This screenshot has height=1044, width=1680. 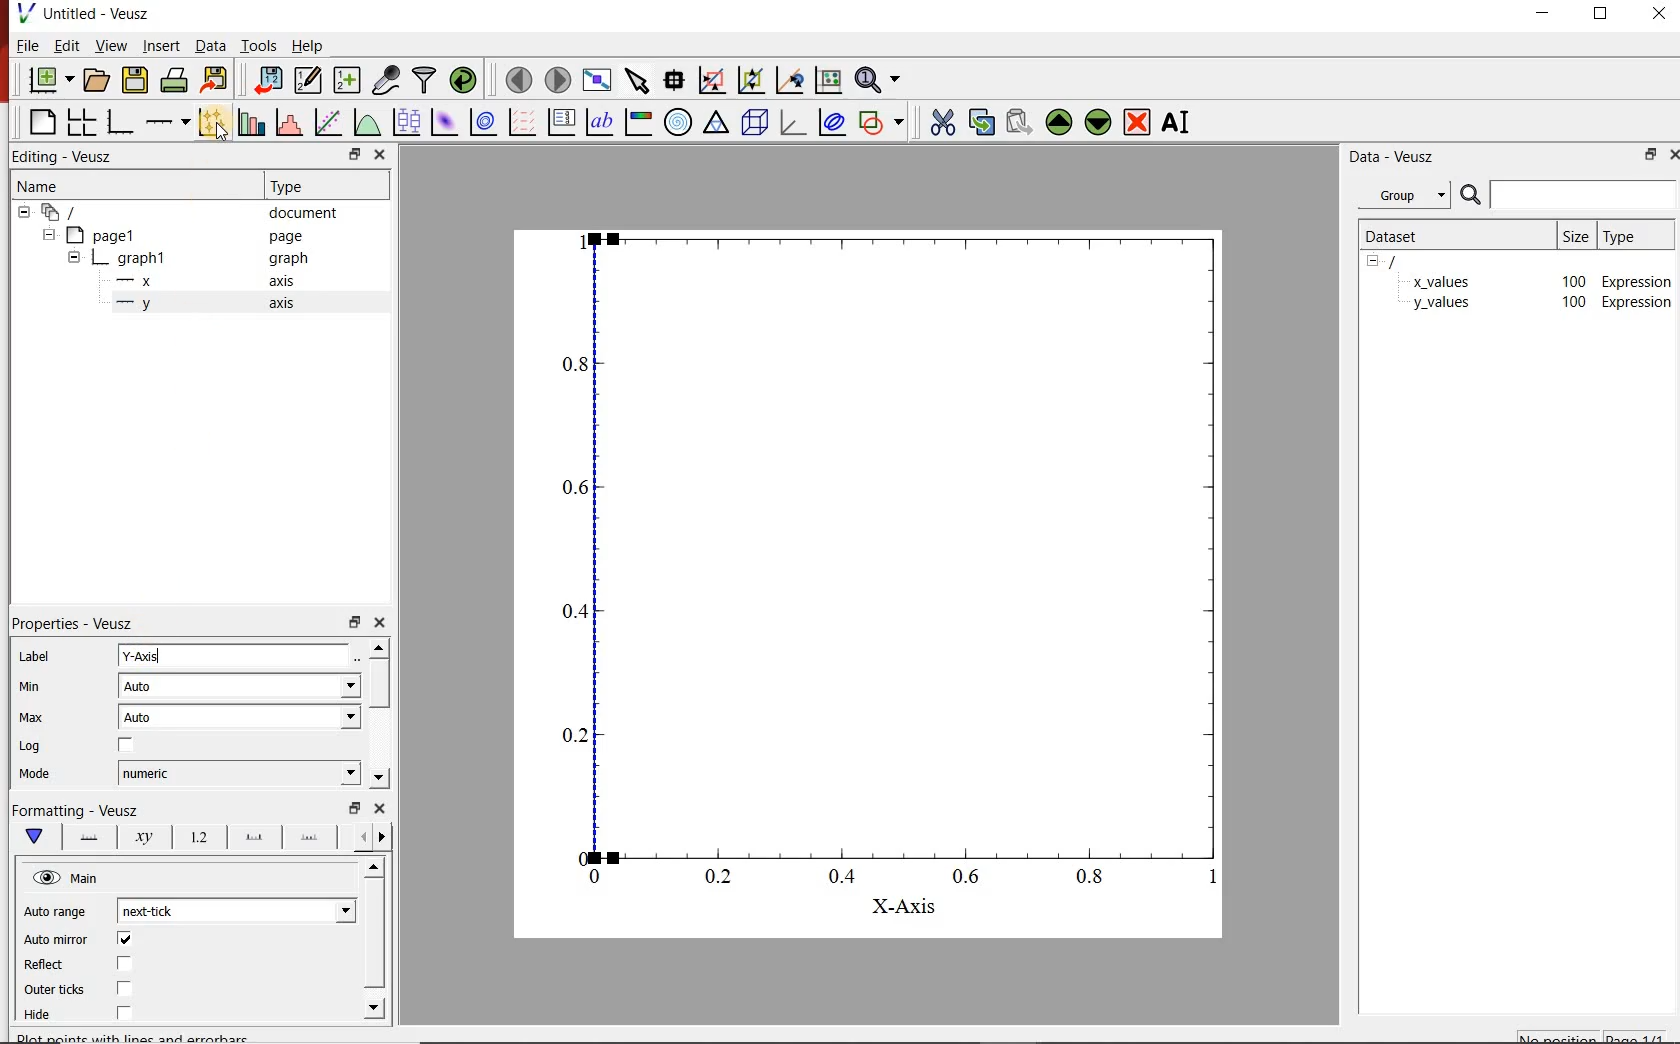 What do you see at coordinates (355, 620) in the screenshot?
I see `restore down` at bounding box center [355, 620].